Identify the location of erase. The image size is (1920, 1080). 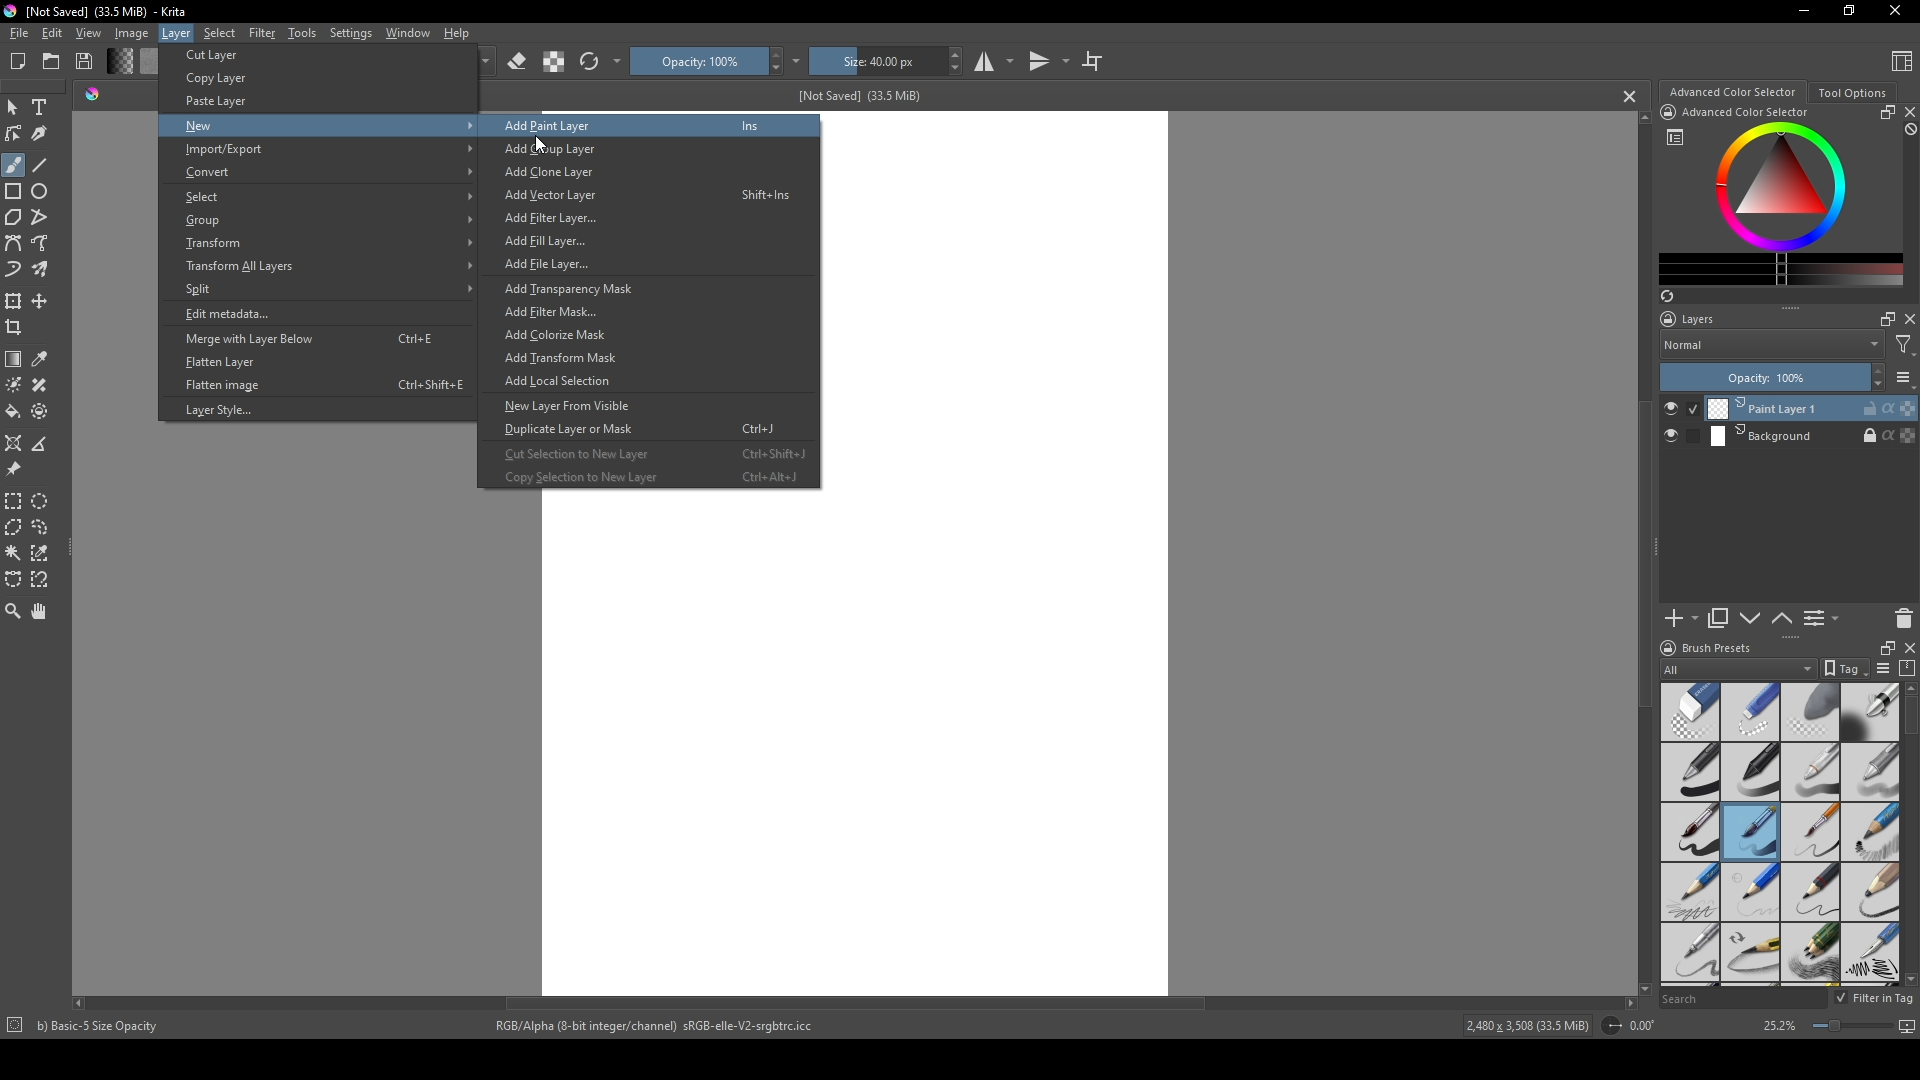
(518, 62).